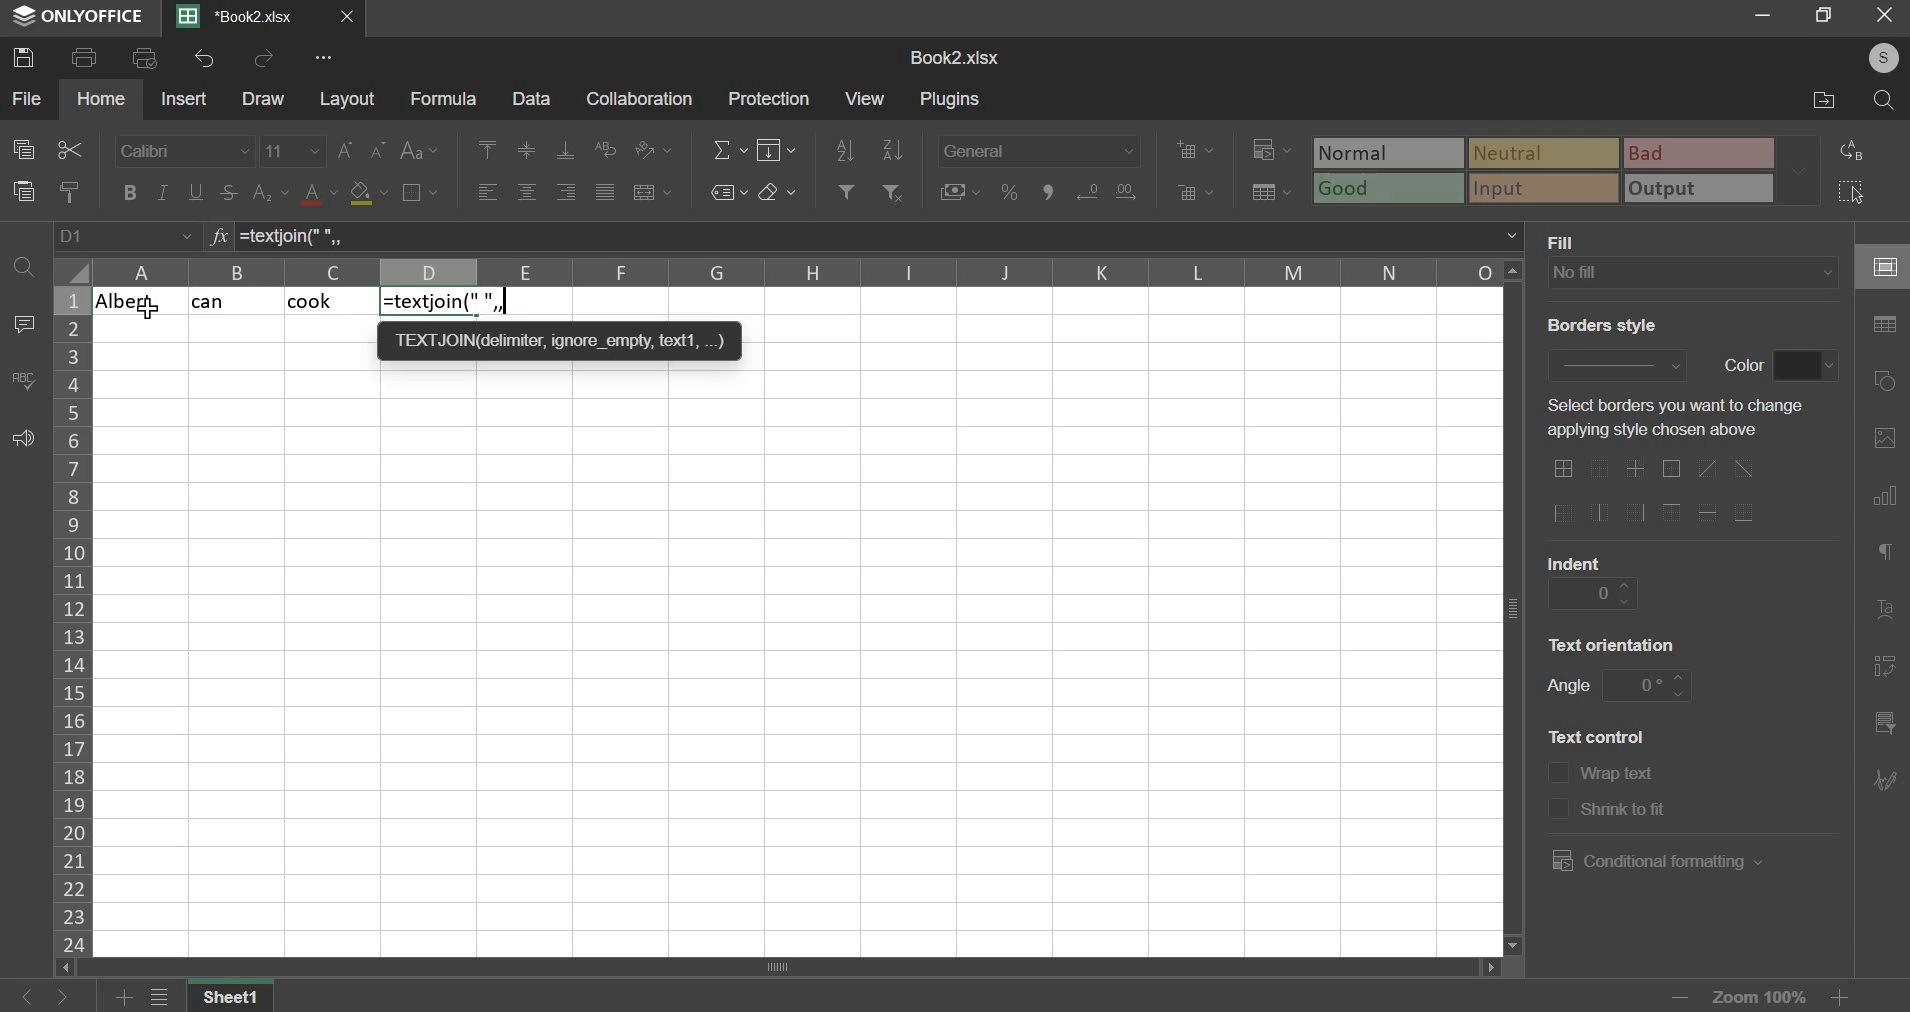  I want to click on clear, so click(777, 192).